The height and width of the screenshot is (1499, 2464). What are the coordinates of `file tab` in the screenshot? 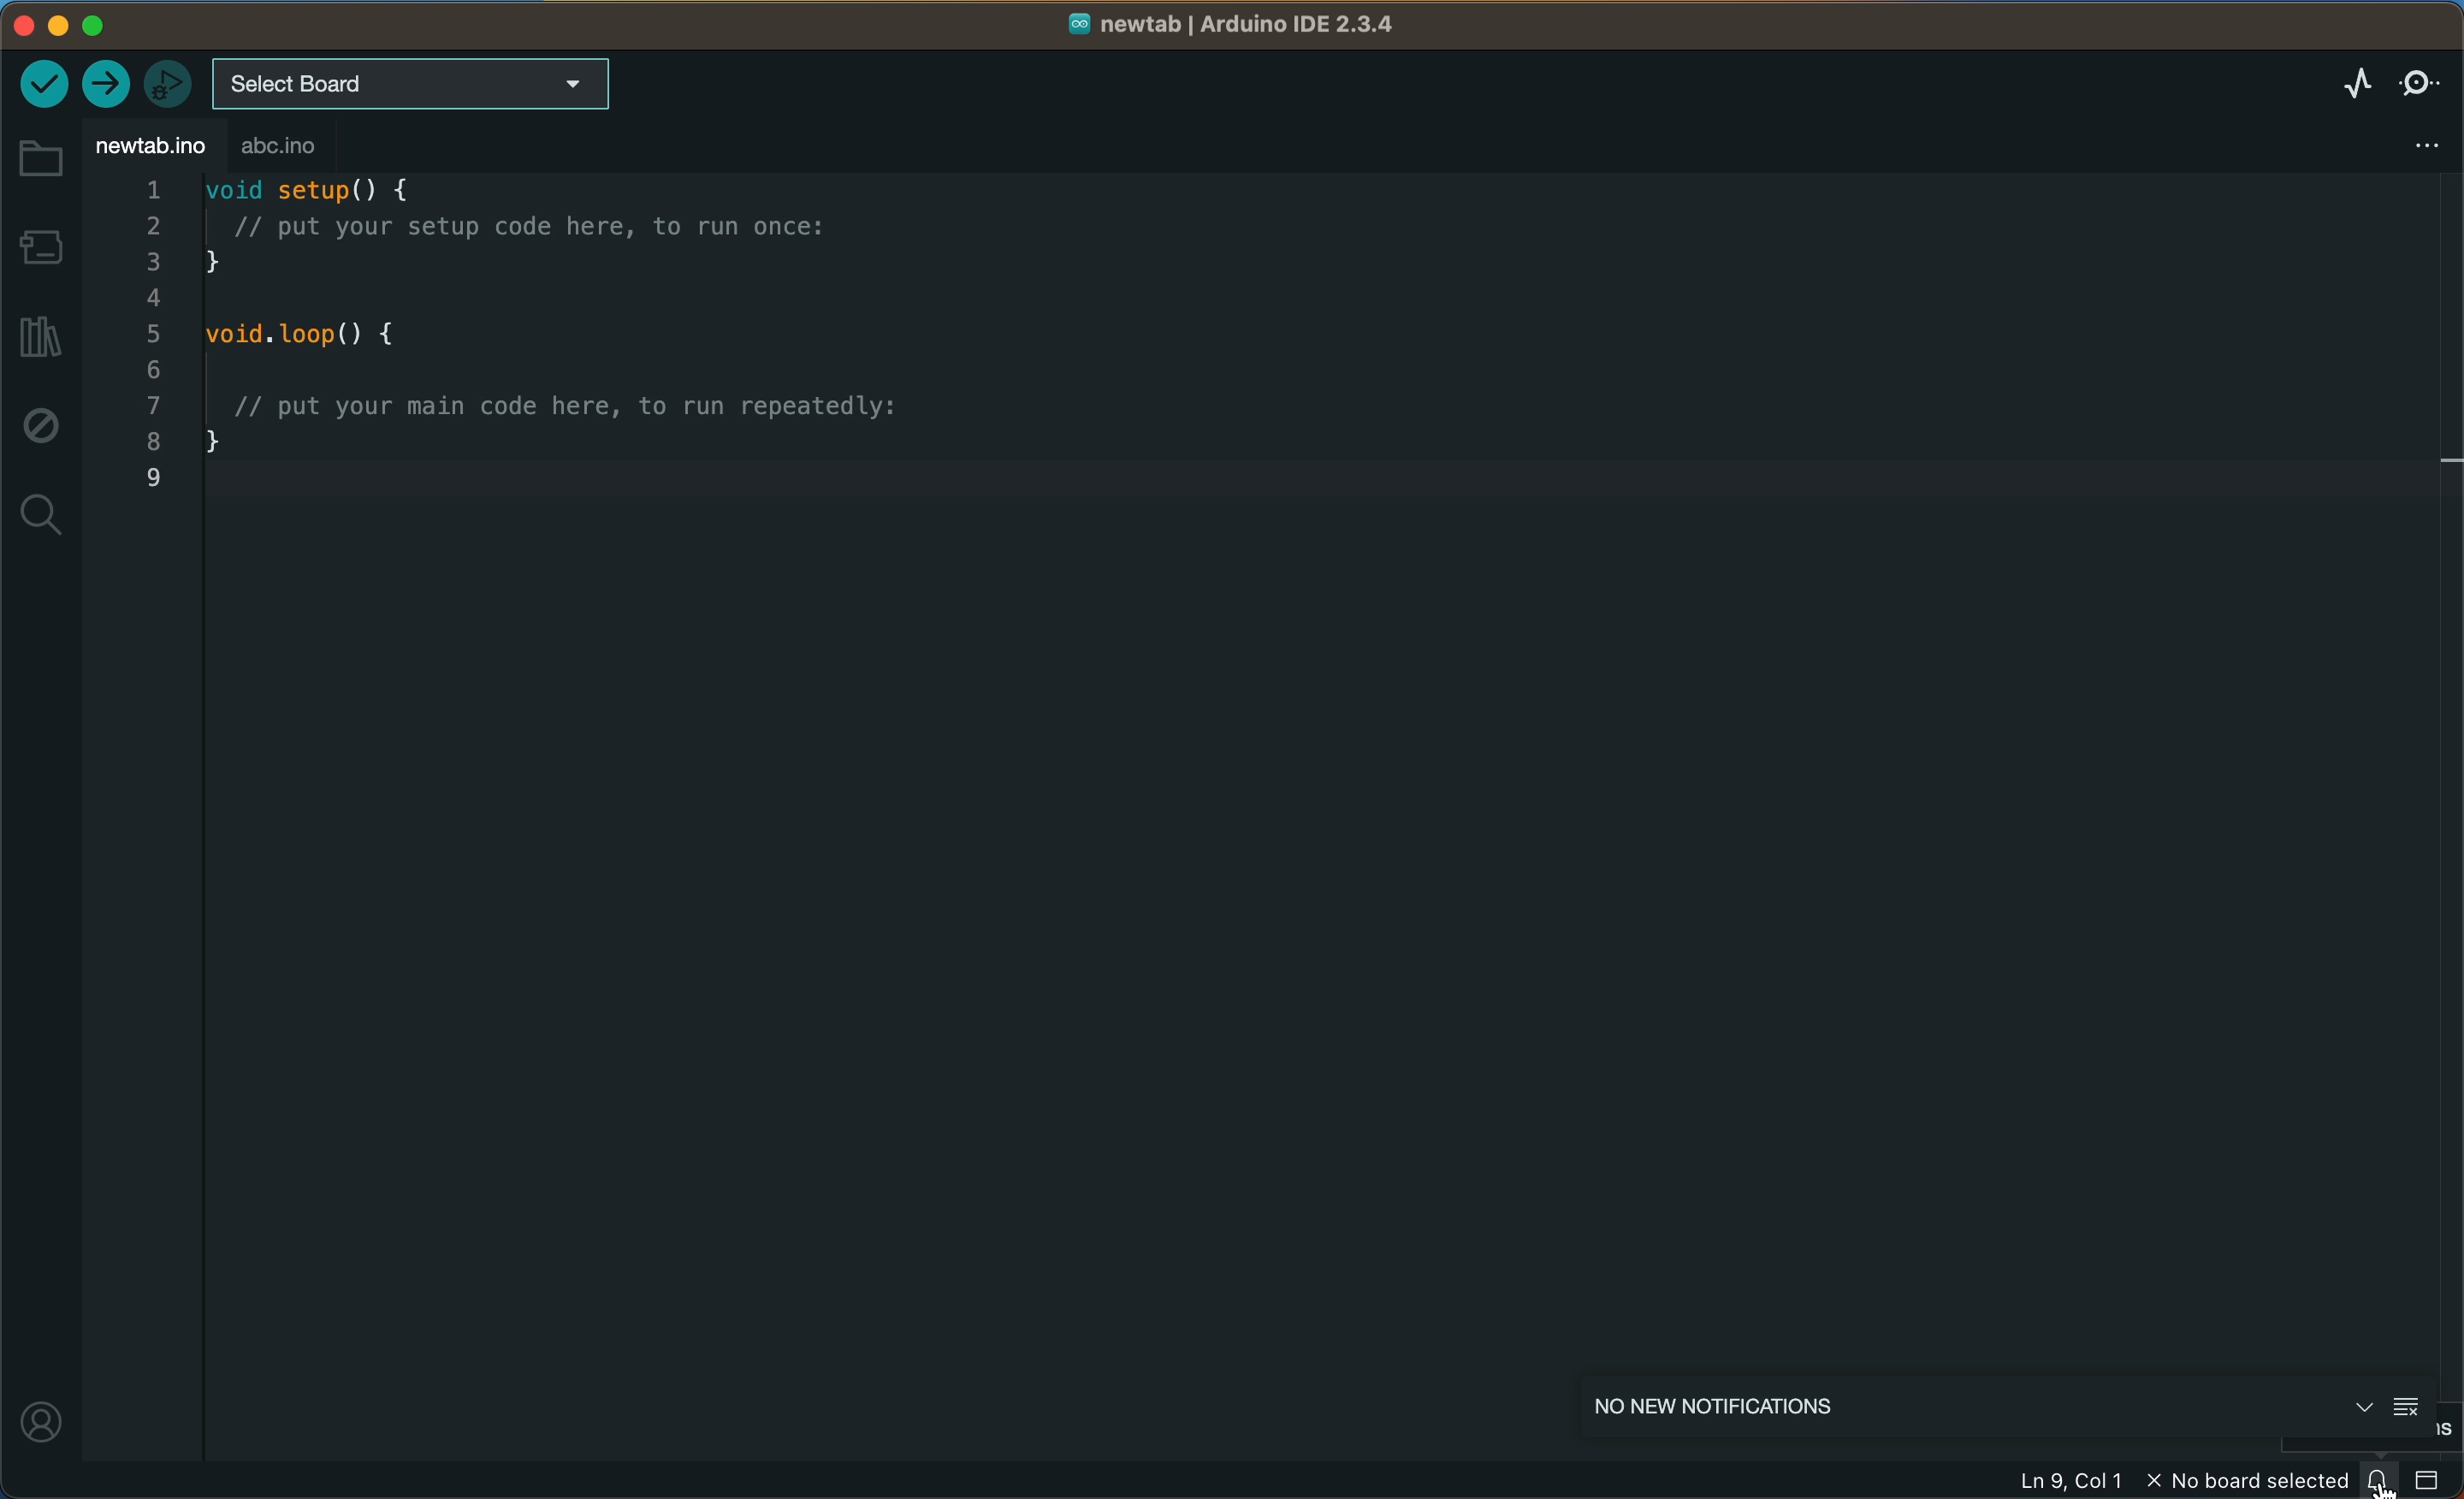 It's located at (150, 145).